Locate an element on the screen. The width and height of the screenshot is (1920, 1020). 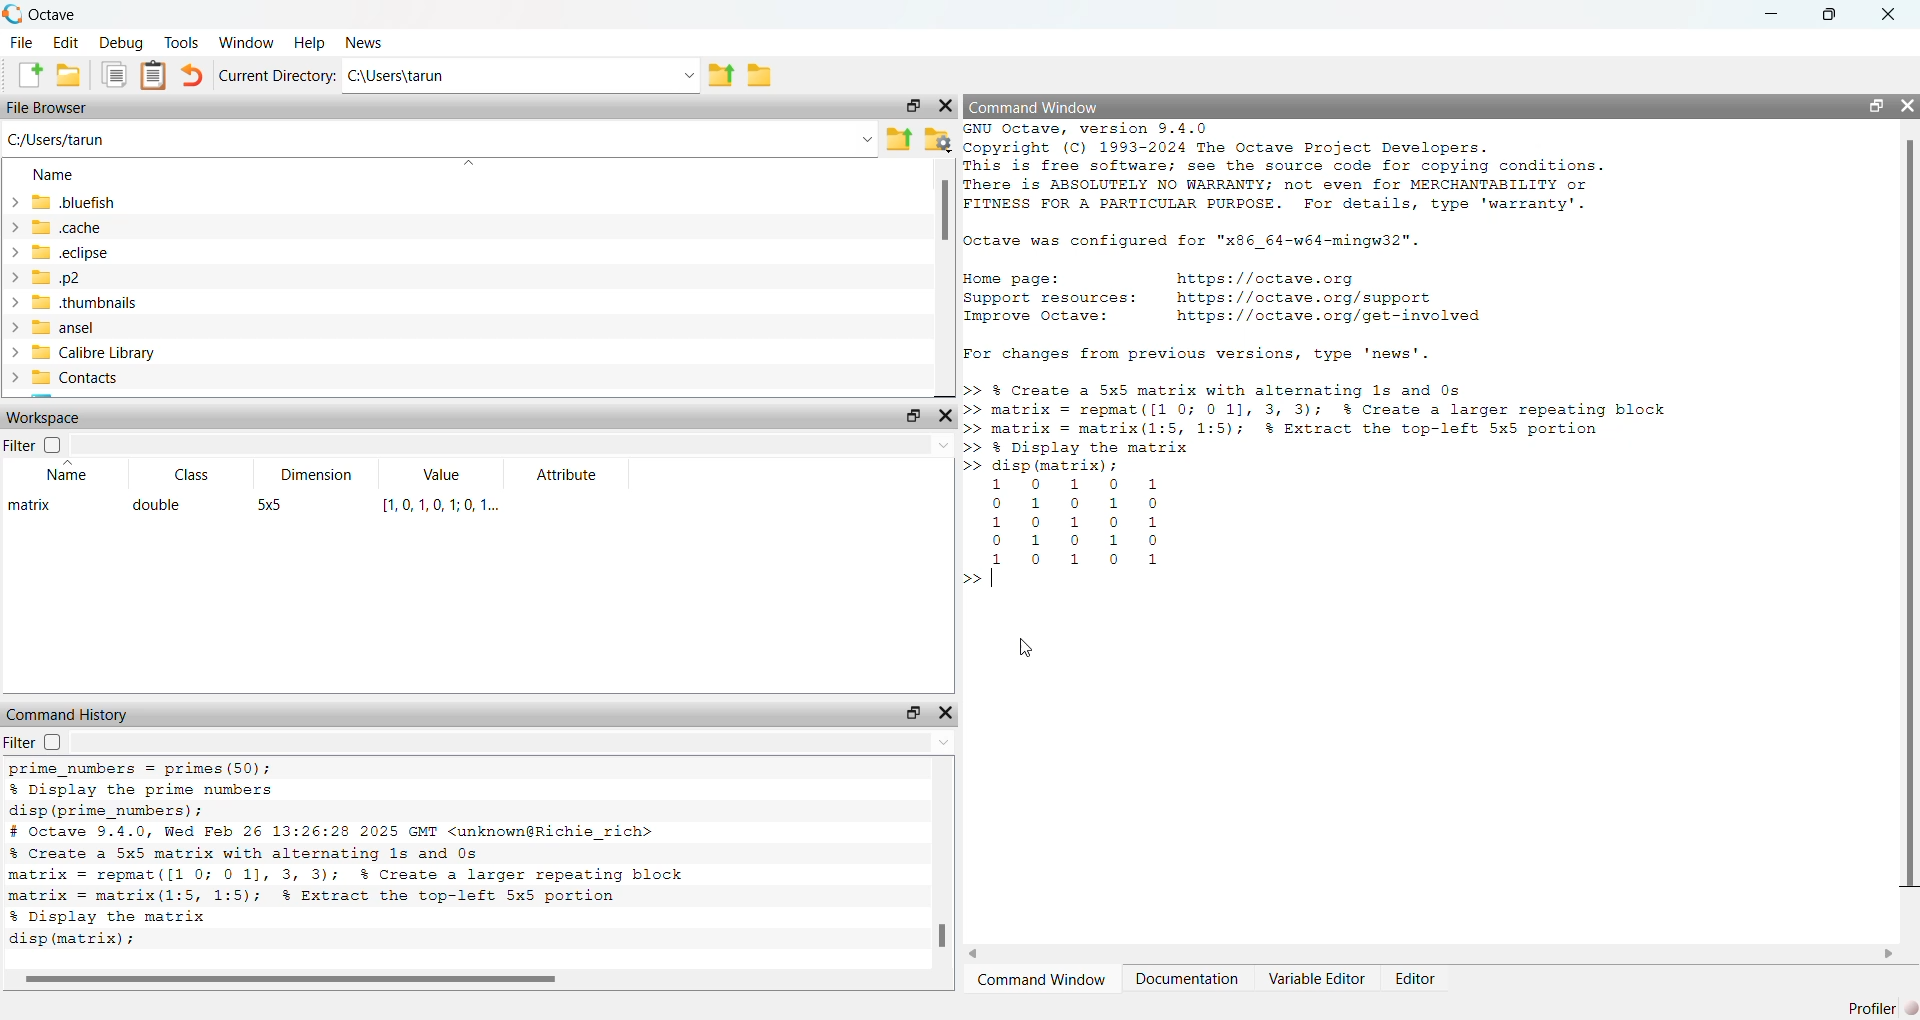
GNU Octave, version 9.4.0

Copyright (C) 1993-2024 The Octave Project Developers.

This is free software; see the source code for copying conditions.
There is ABSOLUTELY NO WARRANTY; not even for MERCHANTABILITY or
FITNESS FOR A PARTICULAR PURPOSE. For details, type 'warranty'. is located at coordinates (1283, 168).